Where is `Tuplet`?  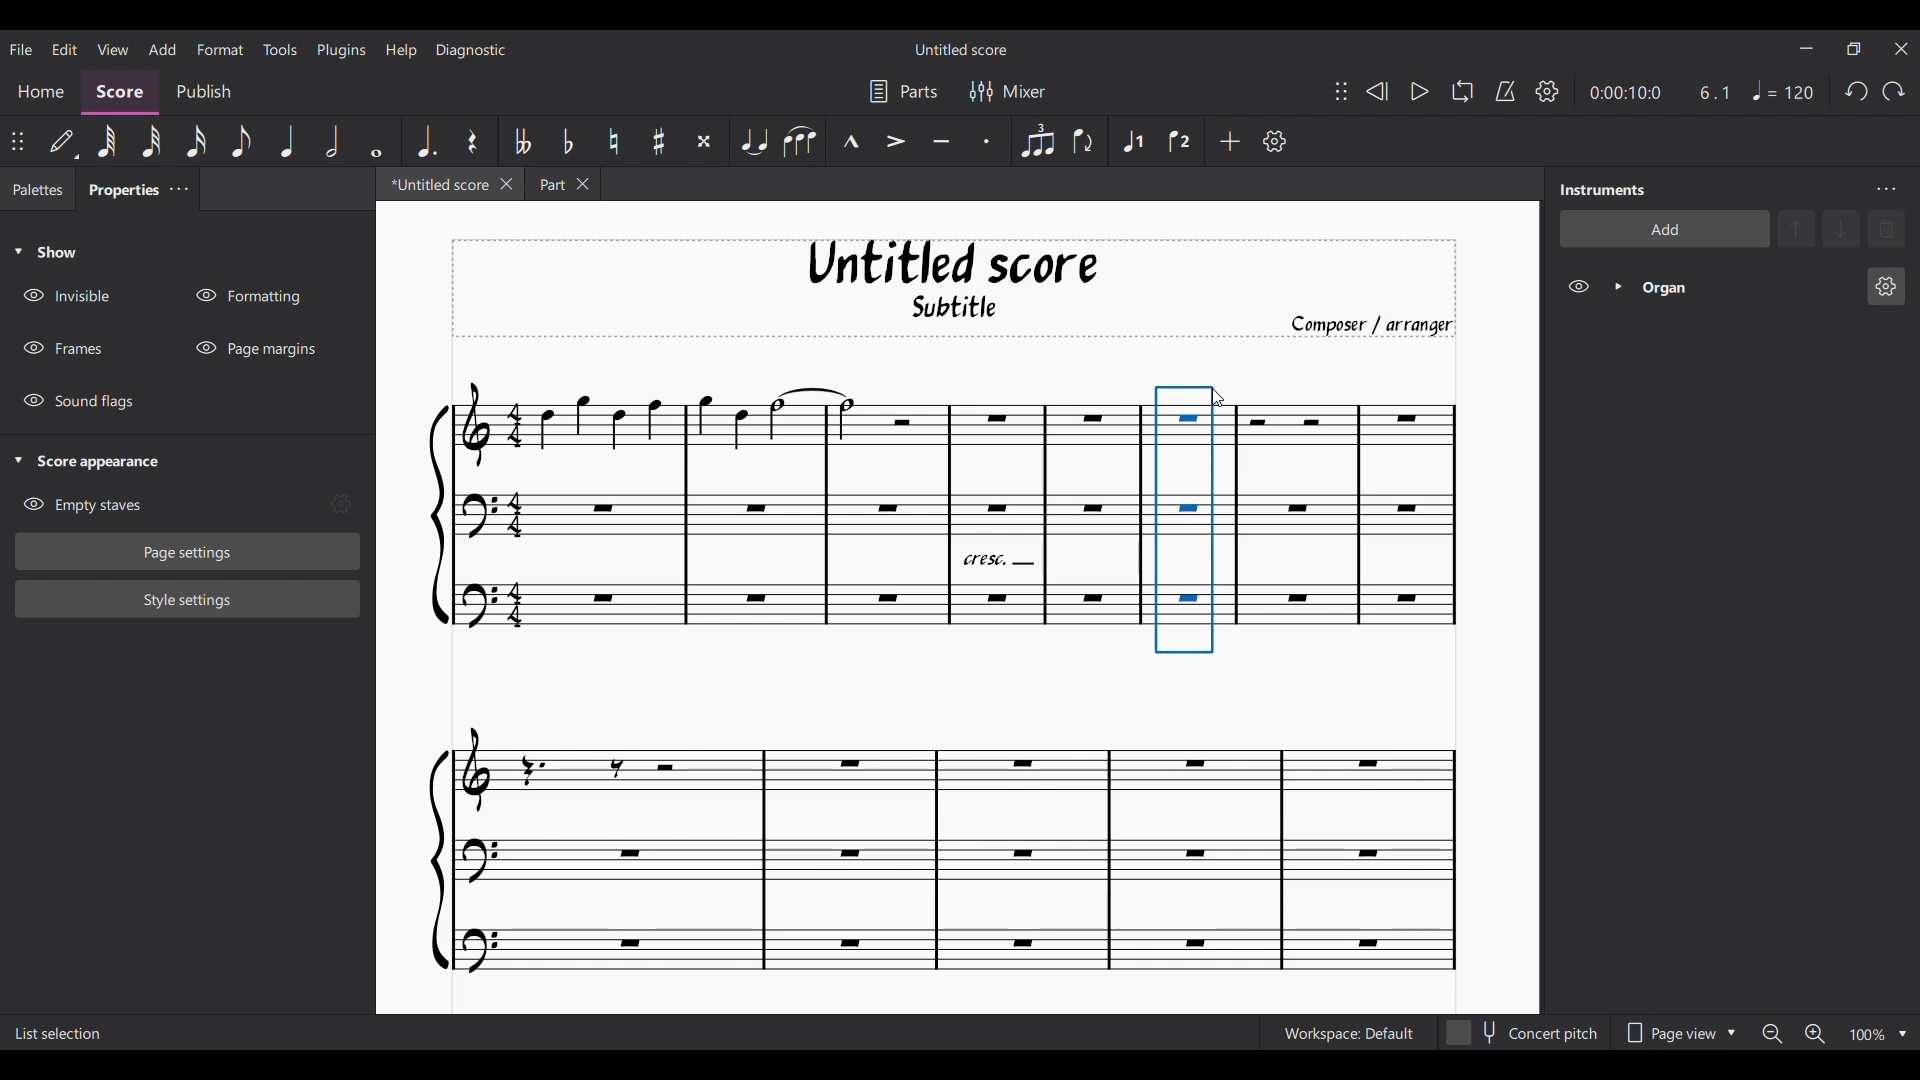
Tuplet is located at coordinates (1035, 141).